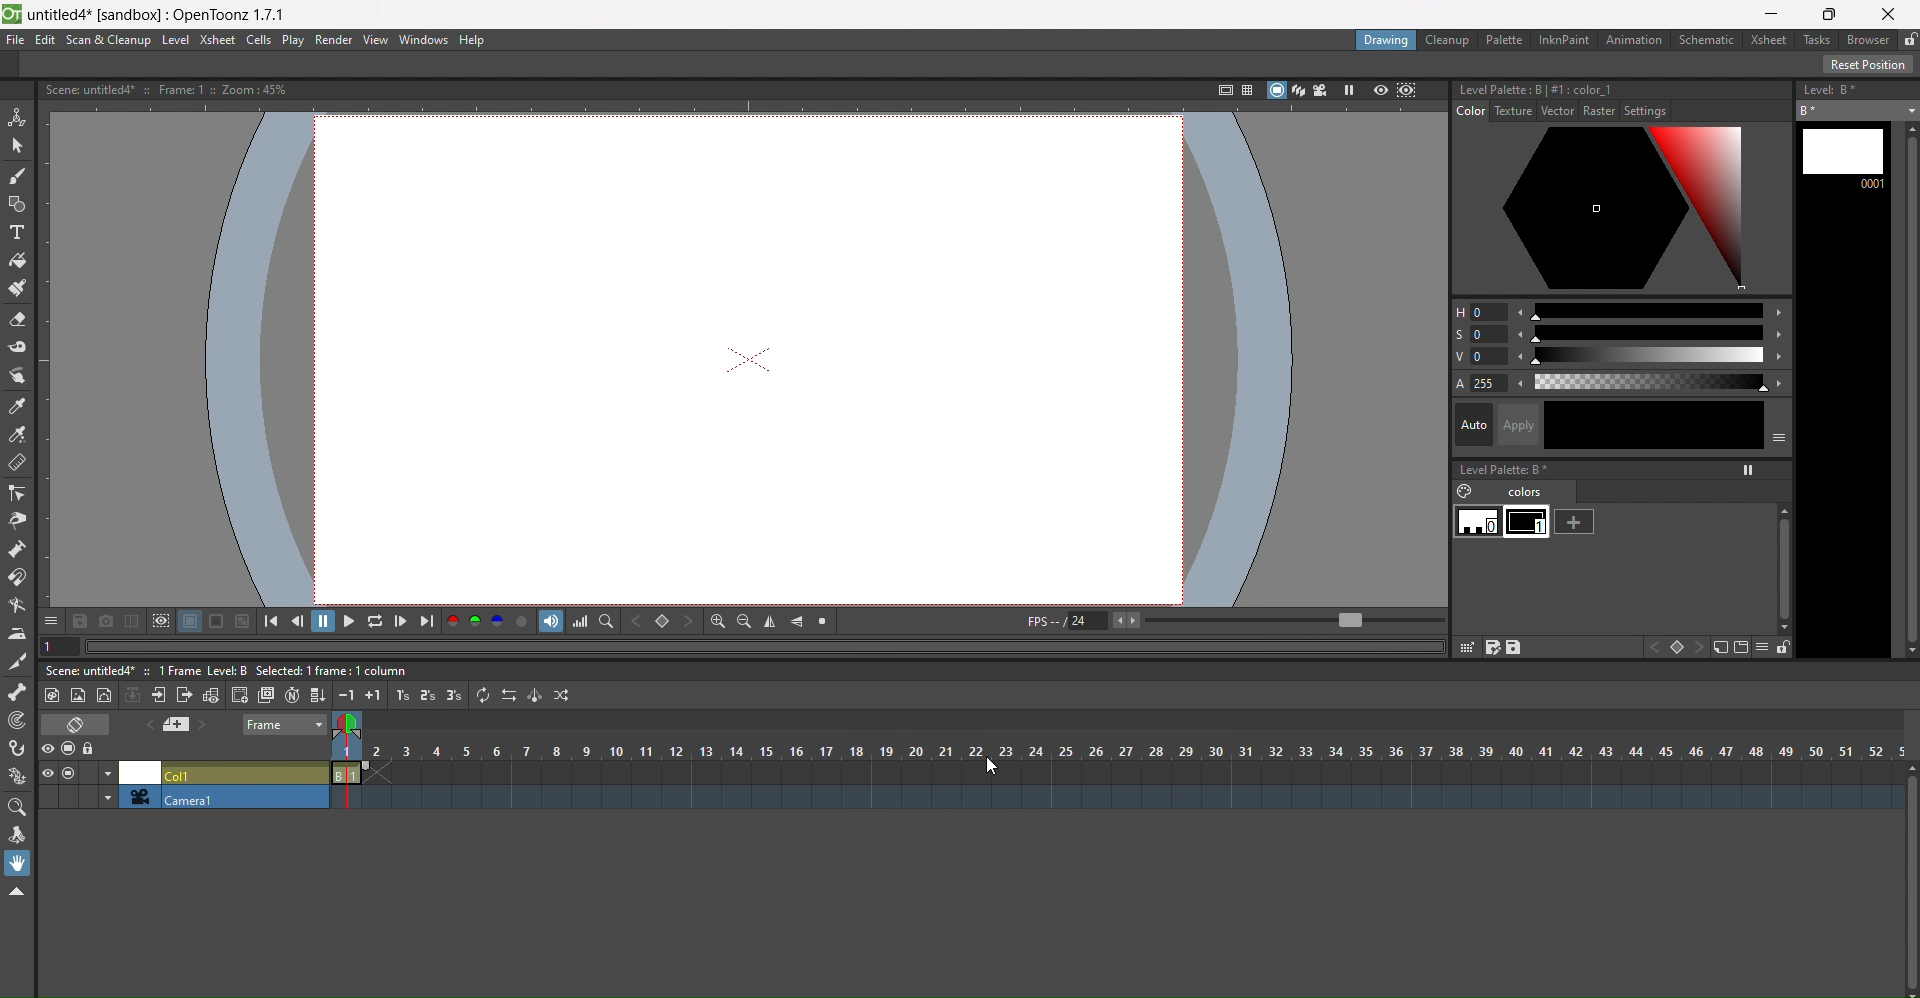  Describe the element at coordinates (317, 693) in the screenshot. I see `fill in empty cells` at that location.